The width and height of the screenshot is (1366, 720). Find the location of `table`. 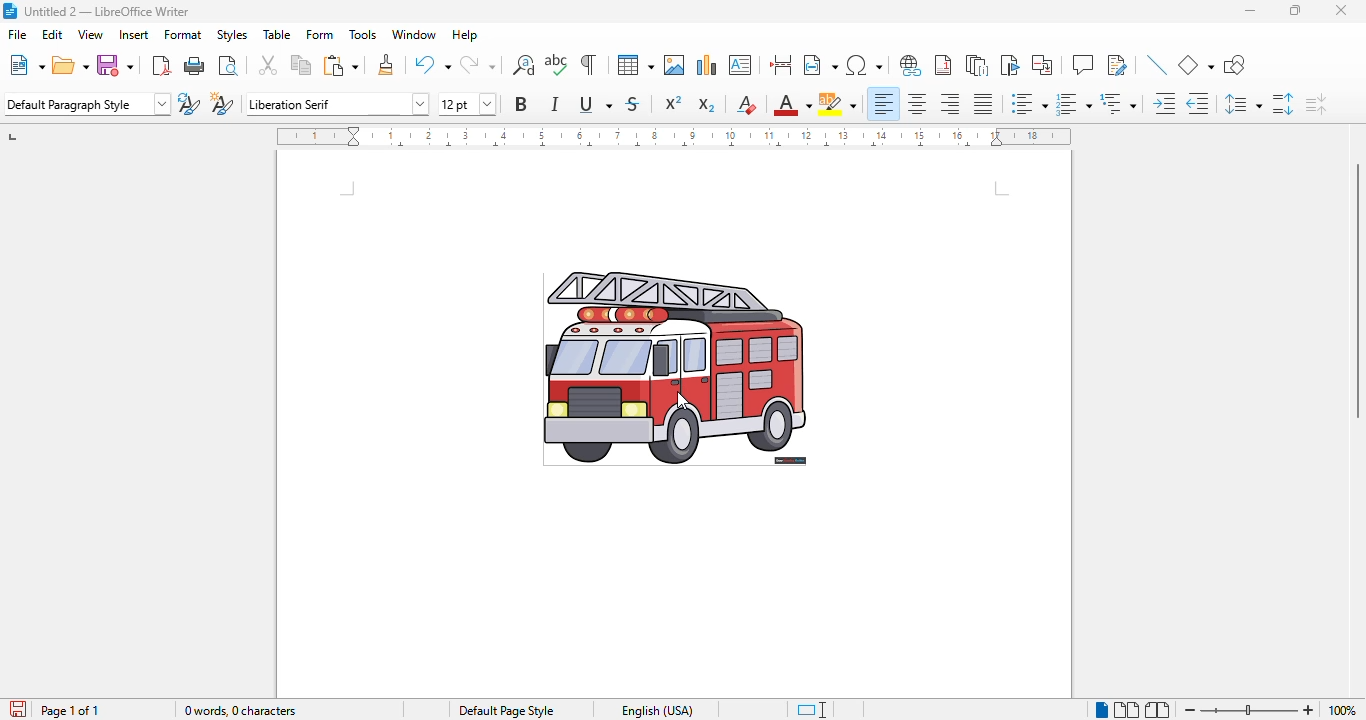

table is located at coordinates (635, 65).